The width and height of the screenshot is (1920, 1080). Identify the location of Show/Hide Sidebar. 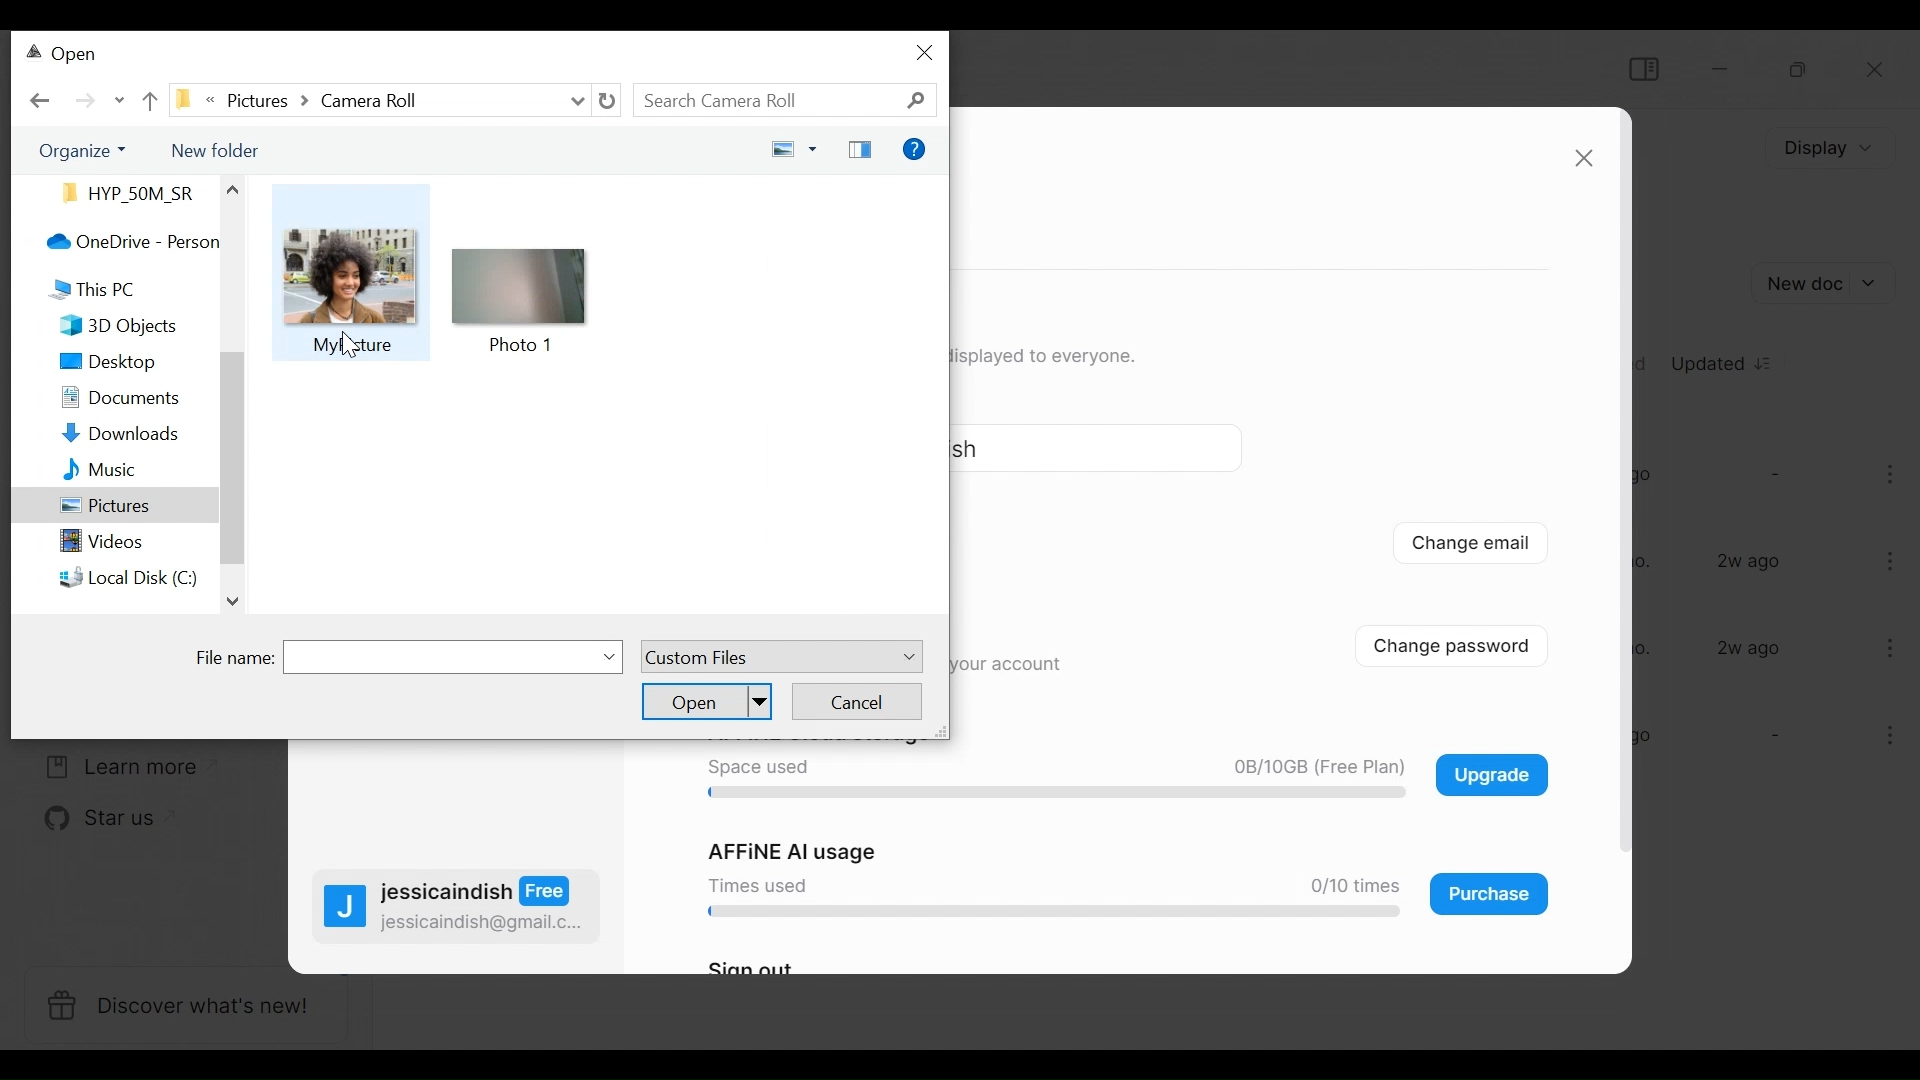
(1642, 68).